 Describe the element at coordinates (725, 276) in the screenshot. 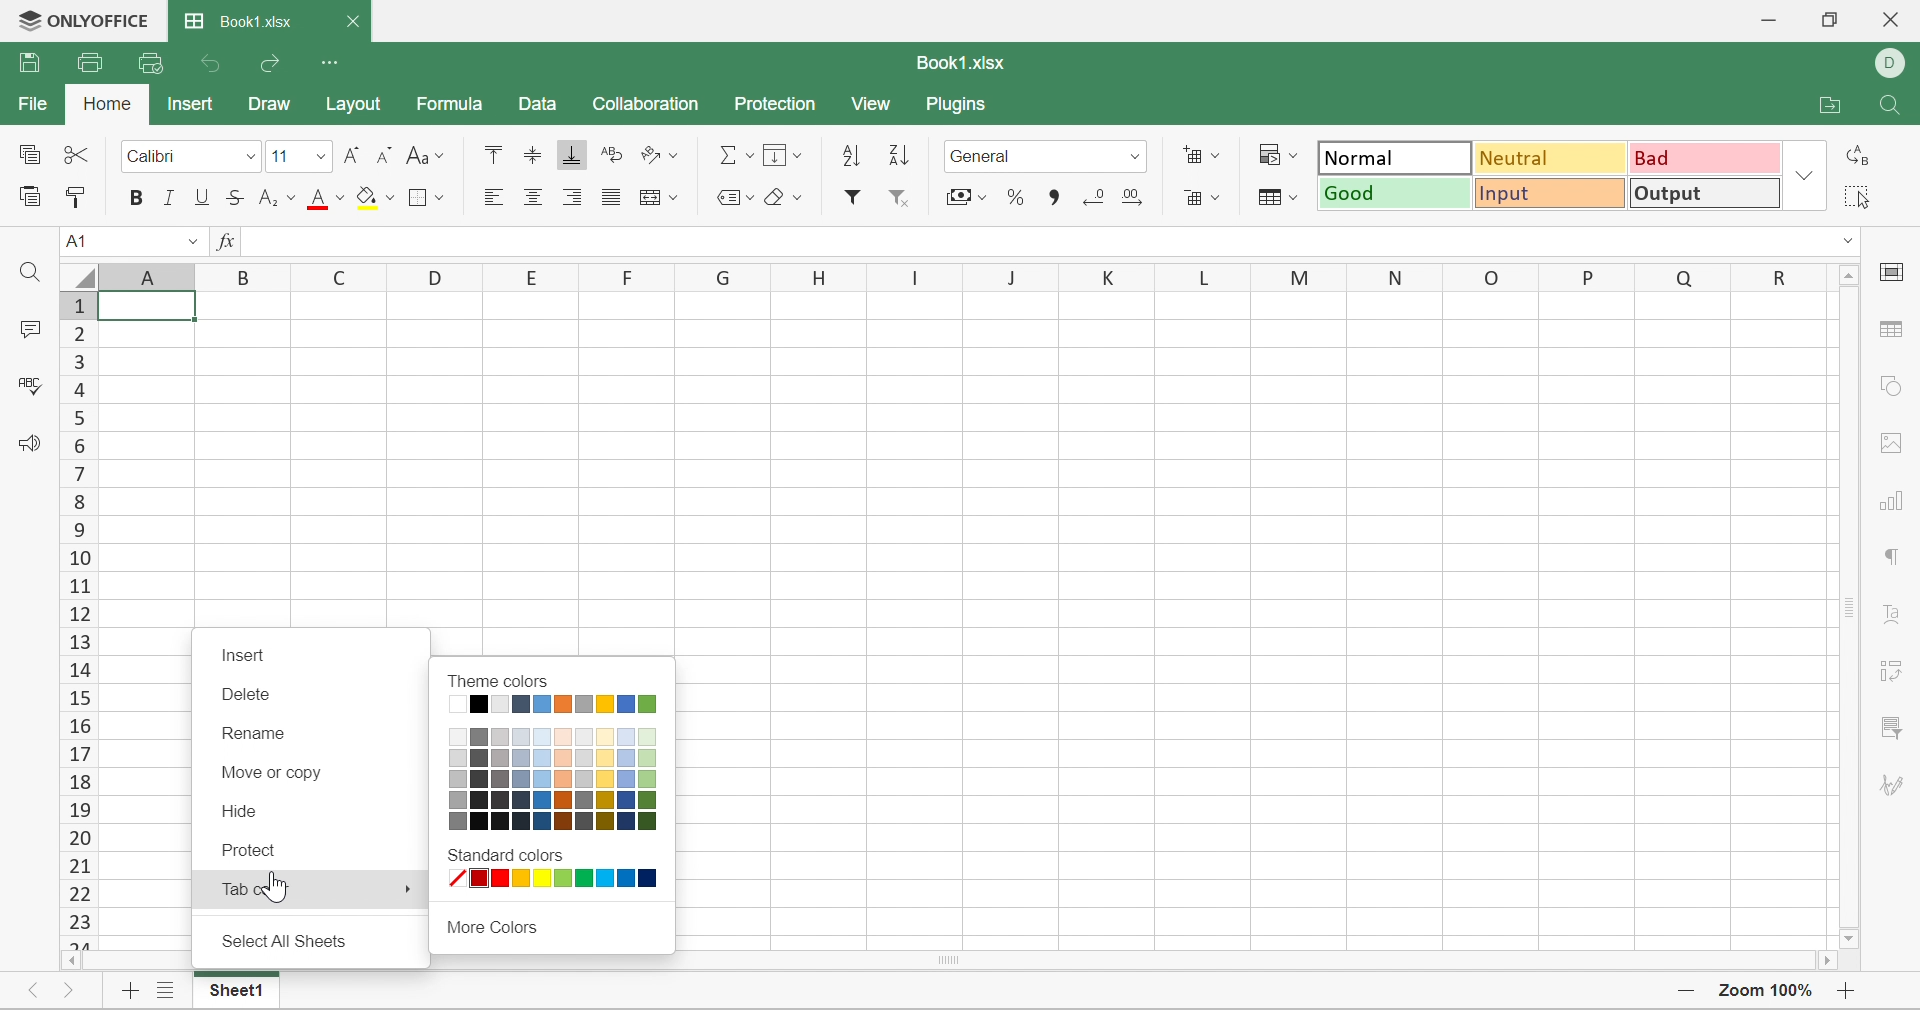

I see `G` at that location.